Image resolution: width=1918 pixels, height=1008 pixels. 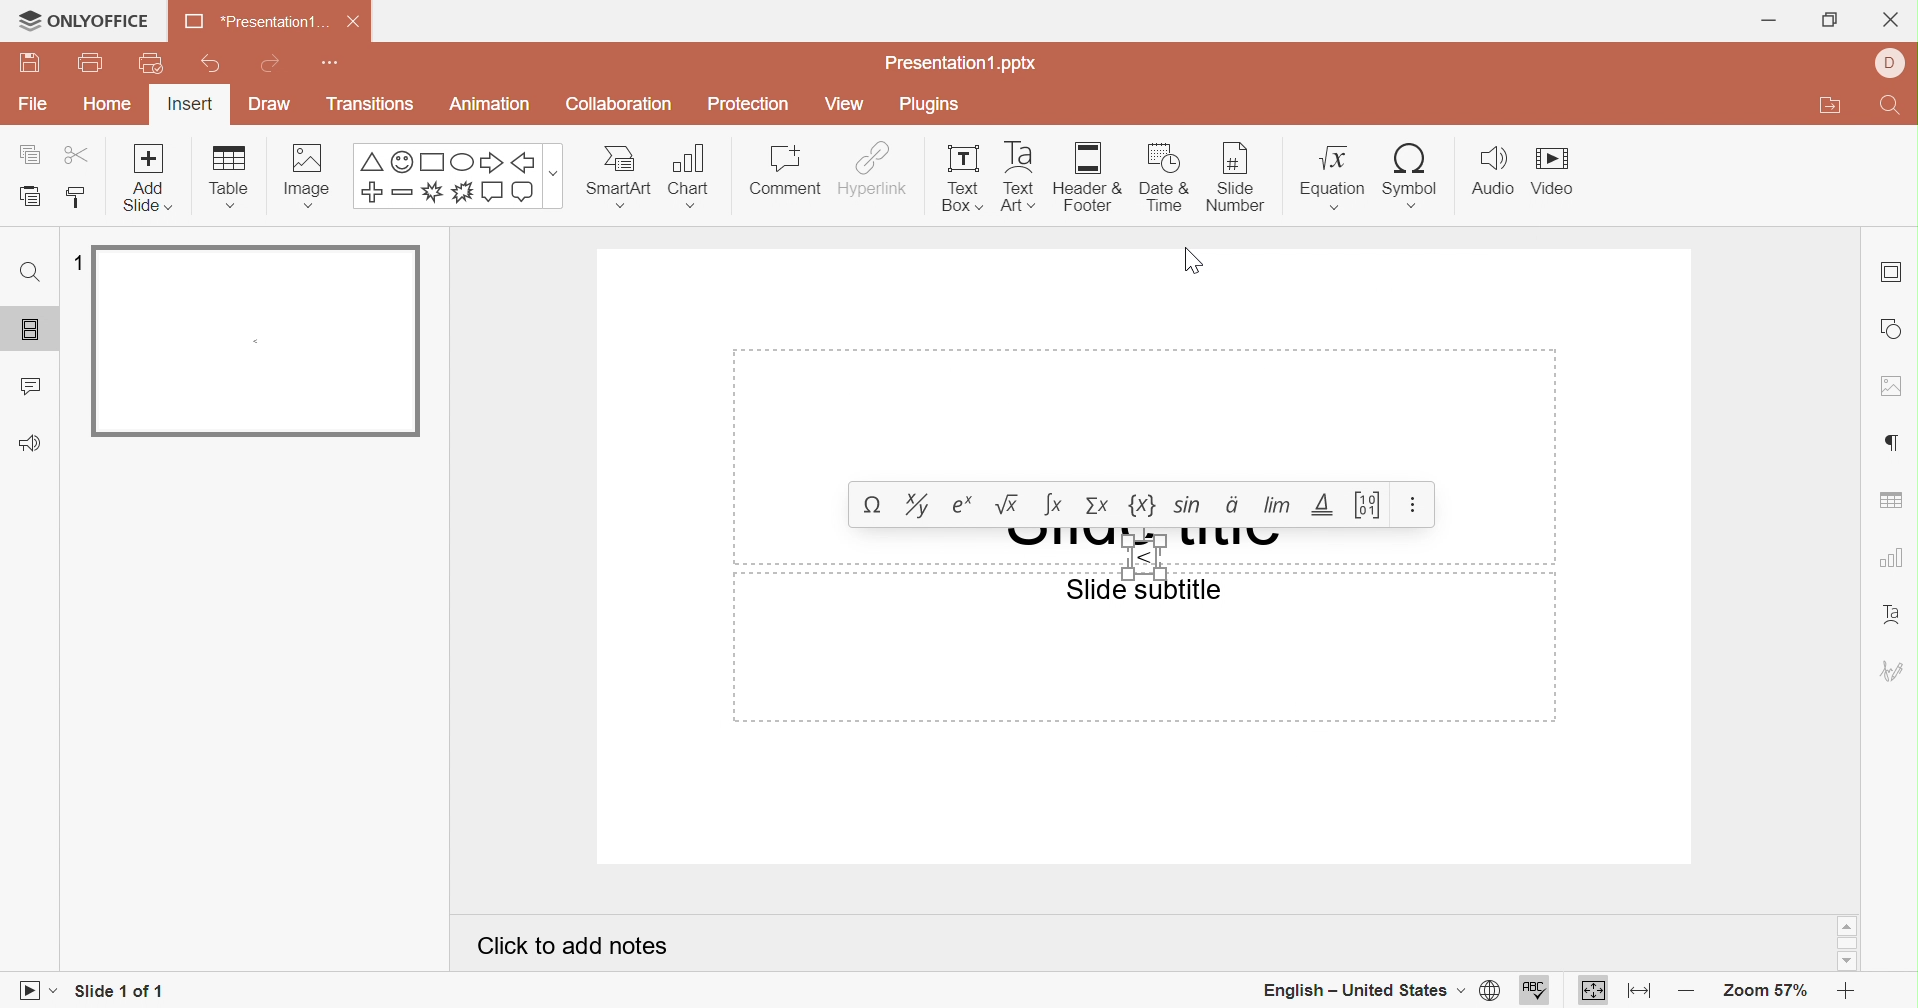 I want to click on Cursor, so click(x=1191, y=265).